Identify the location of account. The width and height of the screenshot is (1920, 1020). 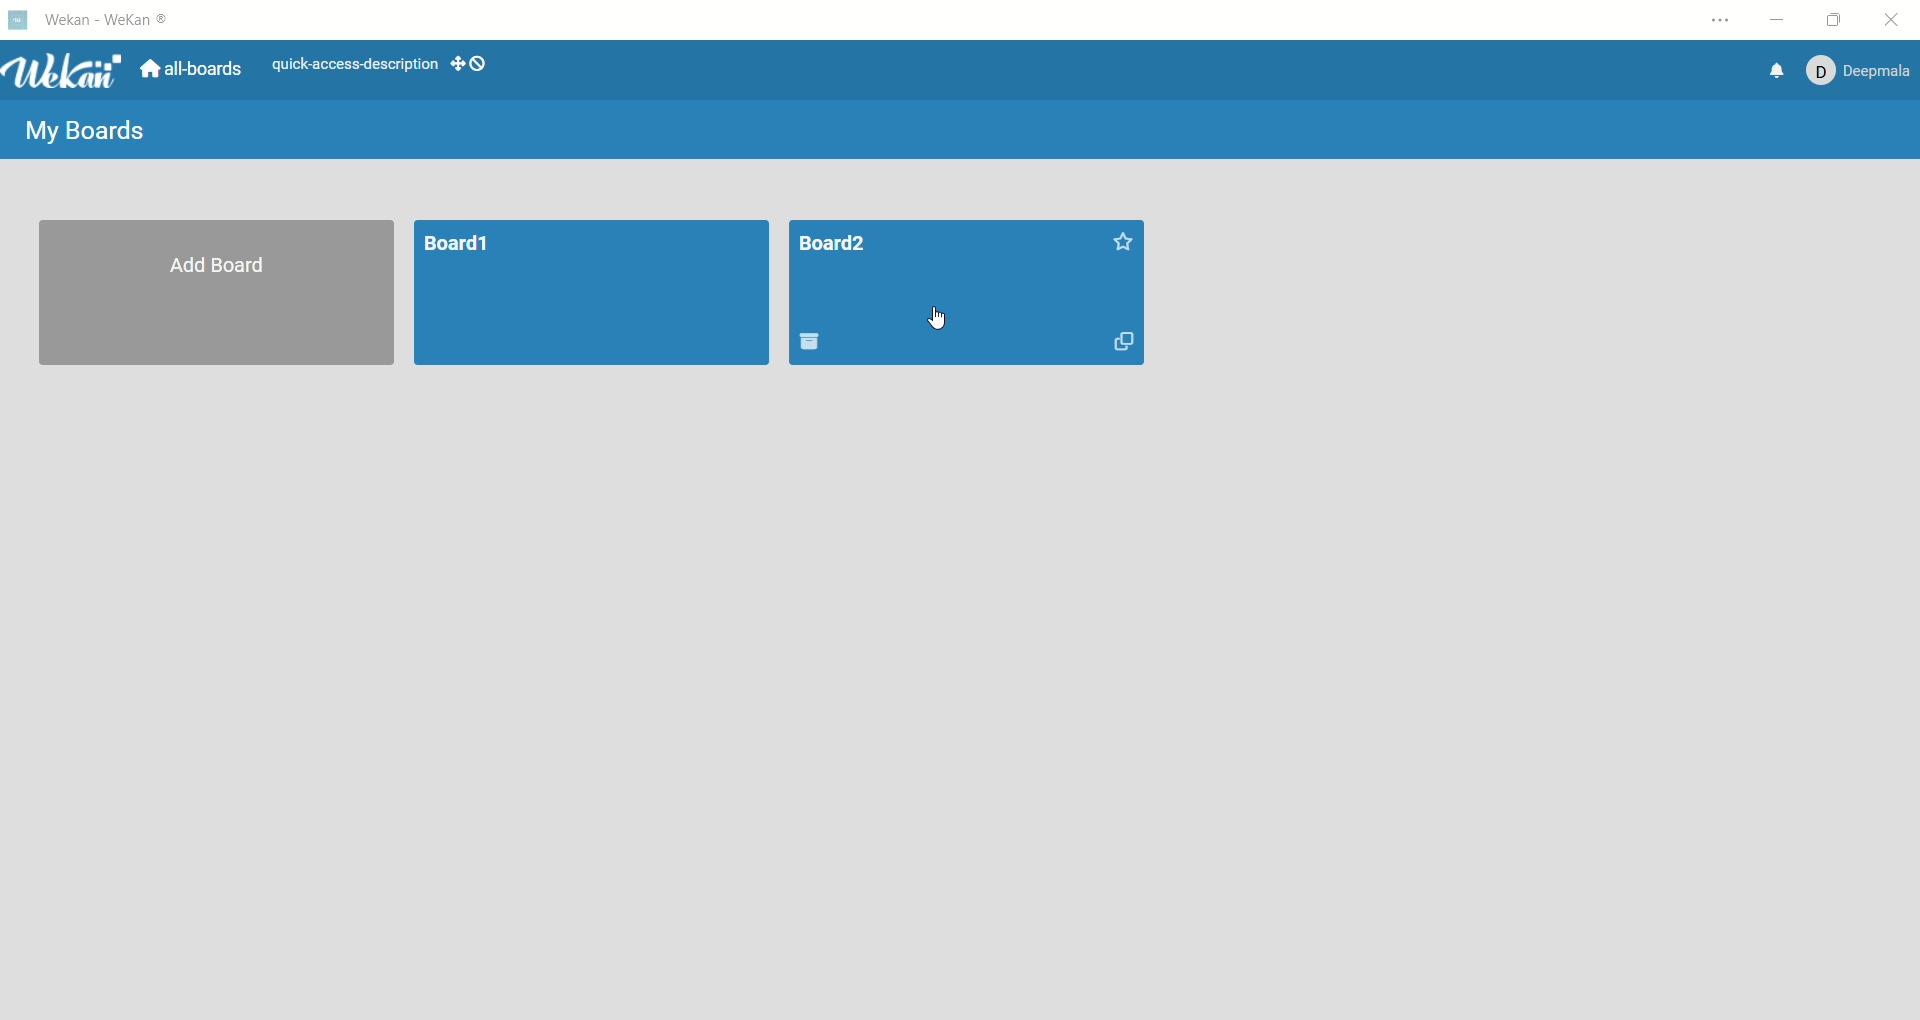
(1856, 68).